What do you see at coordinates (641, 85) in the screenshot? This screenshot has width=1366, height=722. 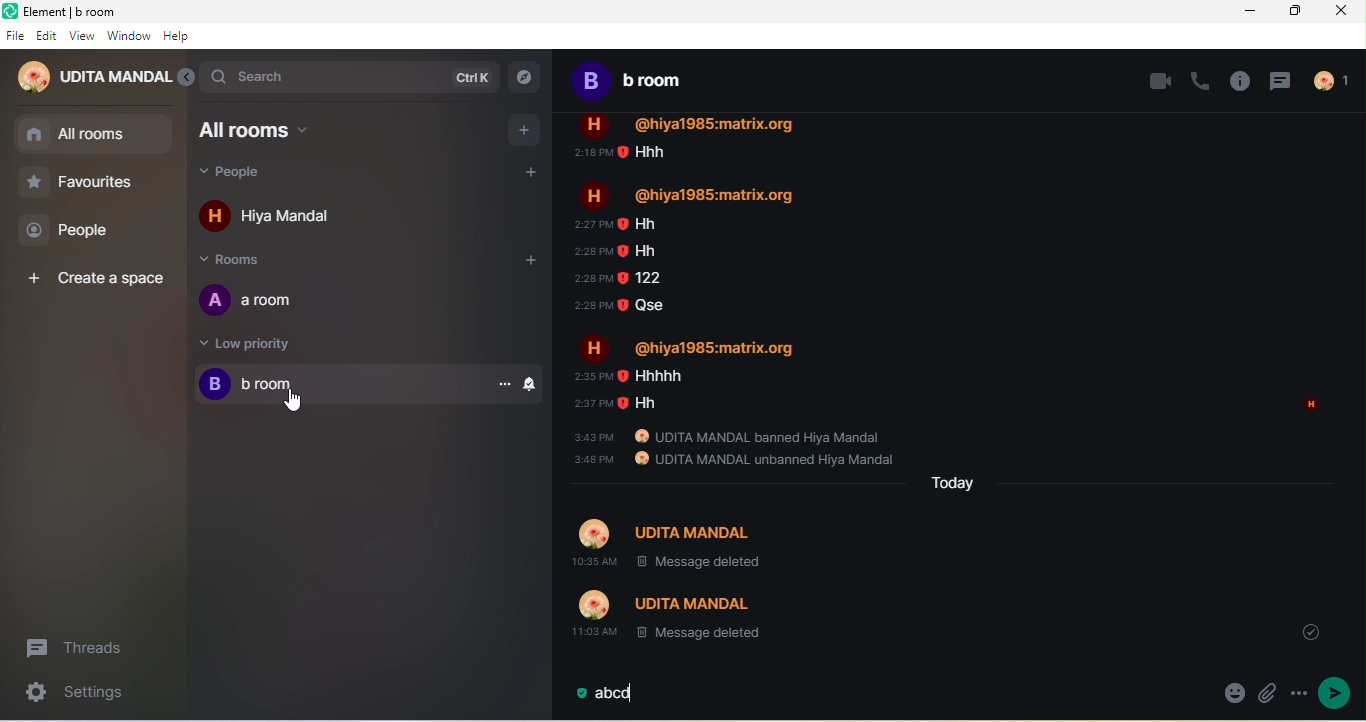 I see `b room` at bounding box center [641, 85].